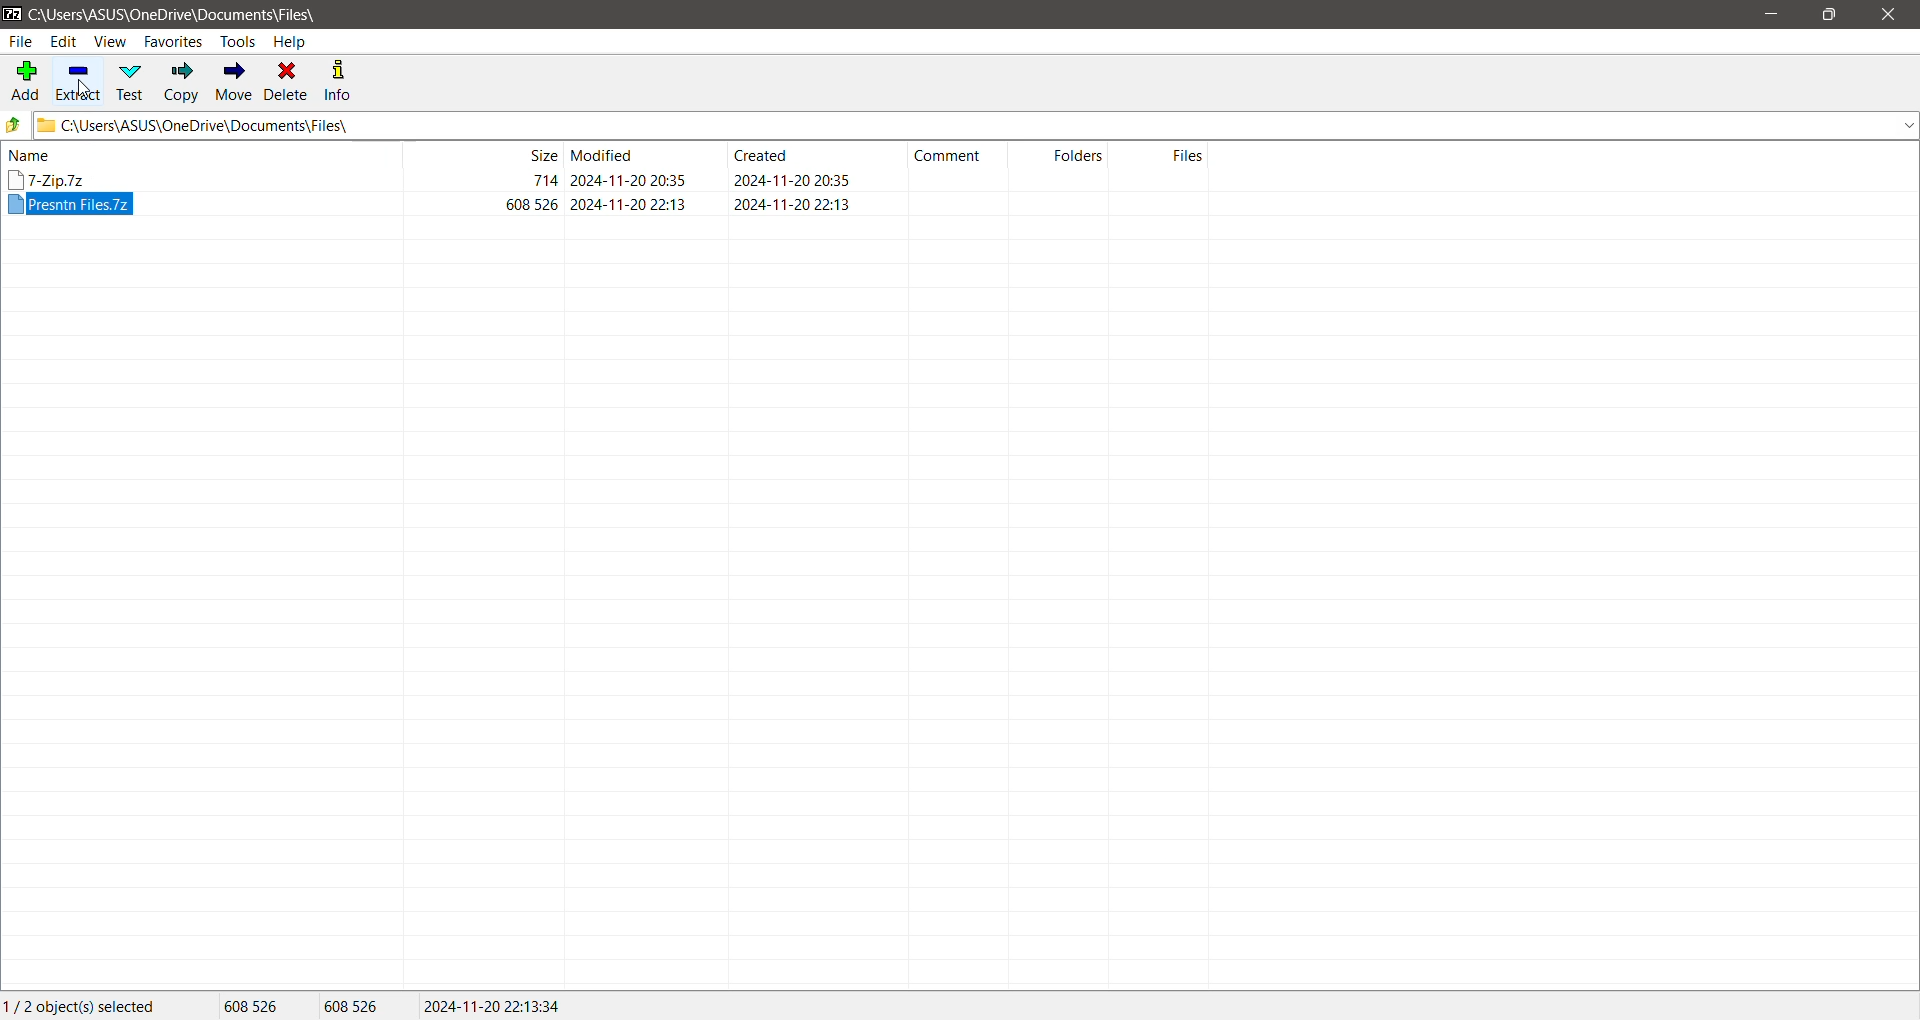  Describe the element at coordinates (14, 125) in the screenshot. I see `Move Up one level` at that location.